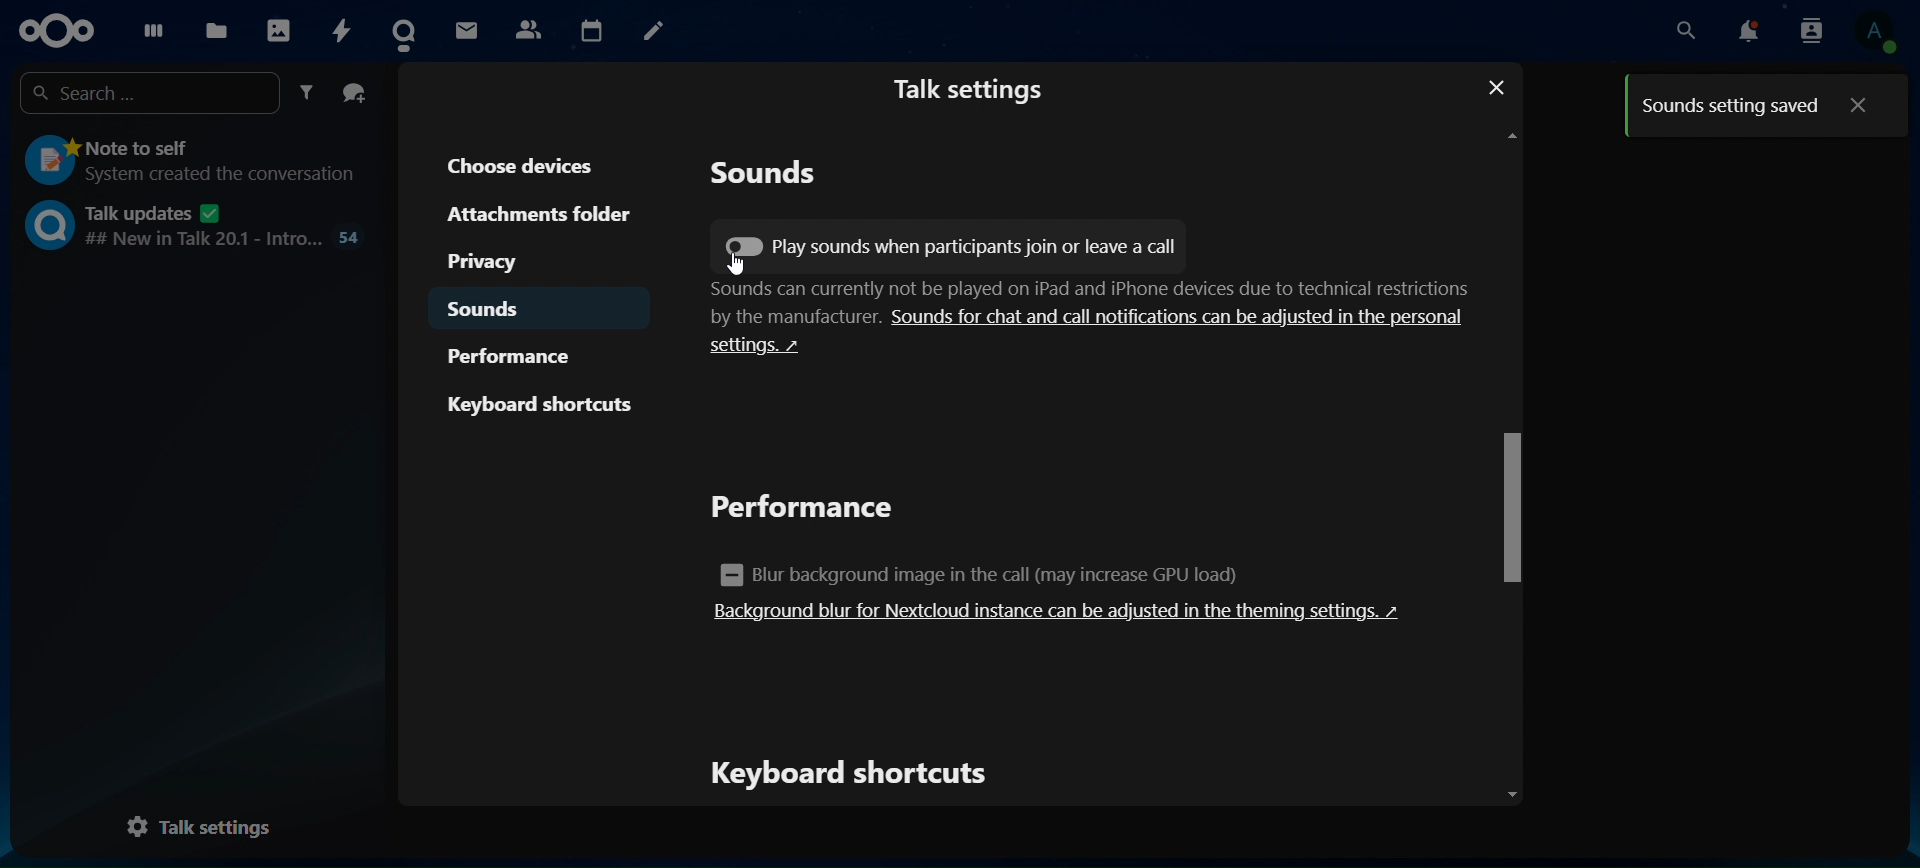 This screenshot has width=1920, height=868. Describe the element at coordinates (532, 164) in the screenshot. I see `choose devices` at that location.